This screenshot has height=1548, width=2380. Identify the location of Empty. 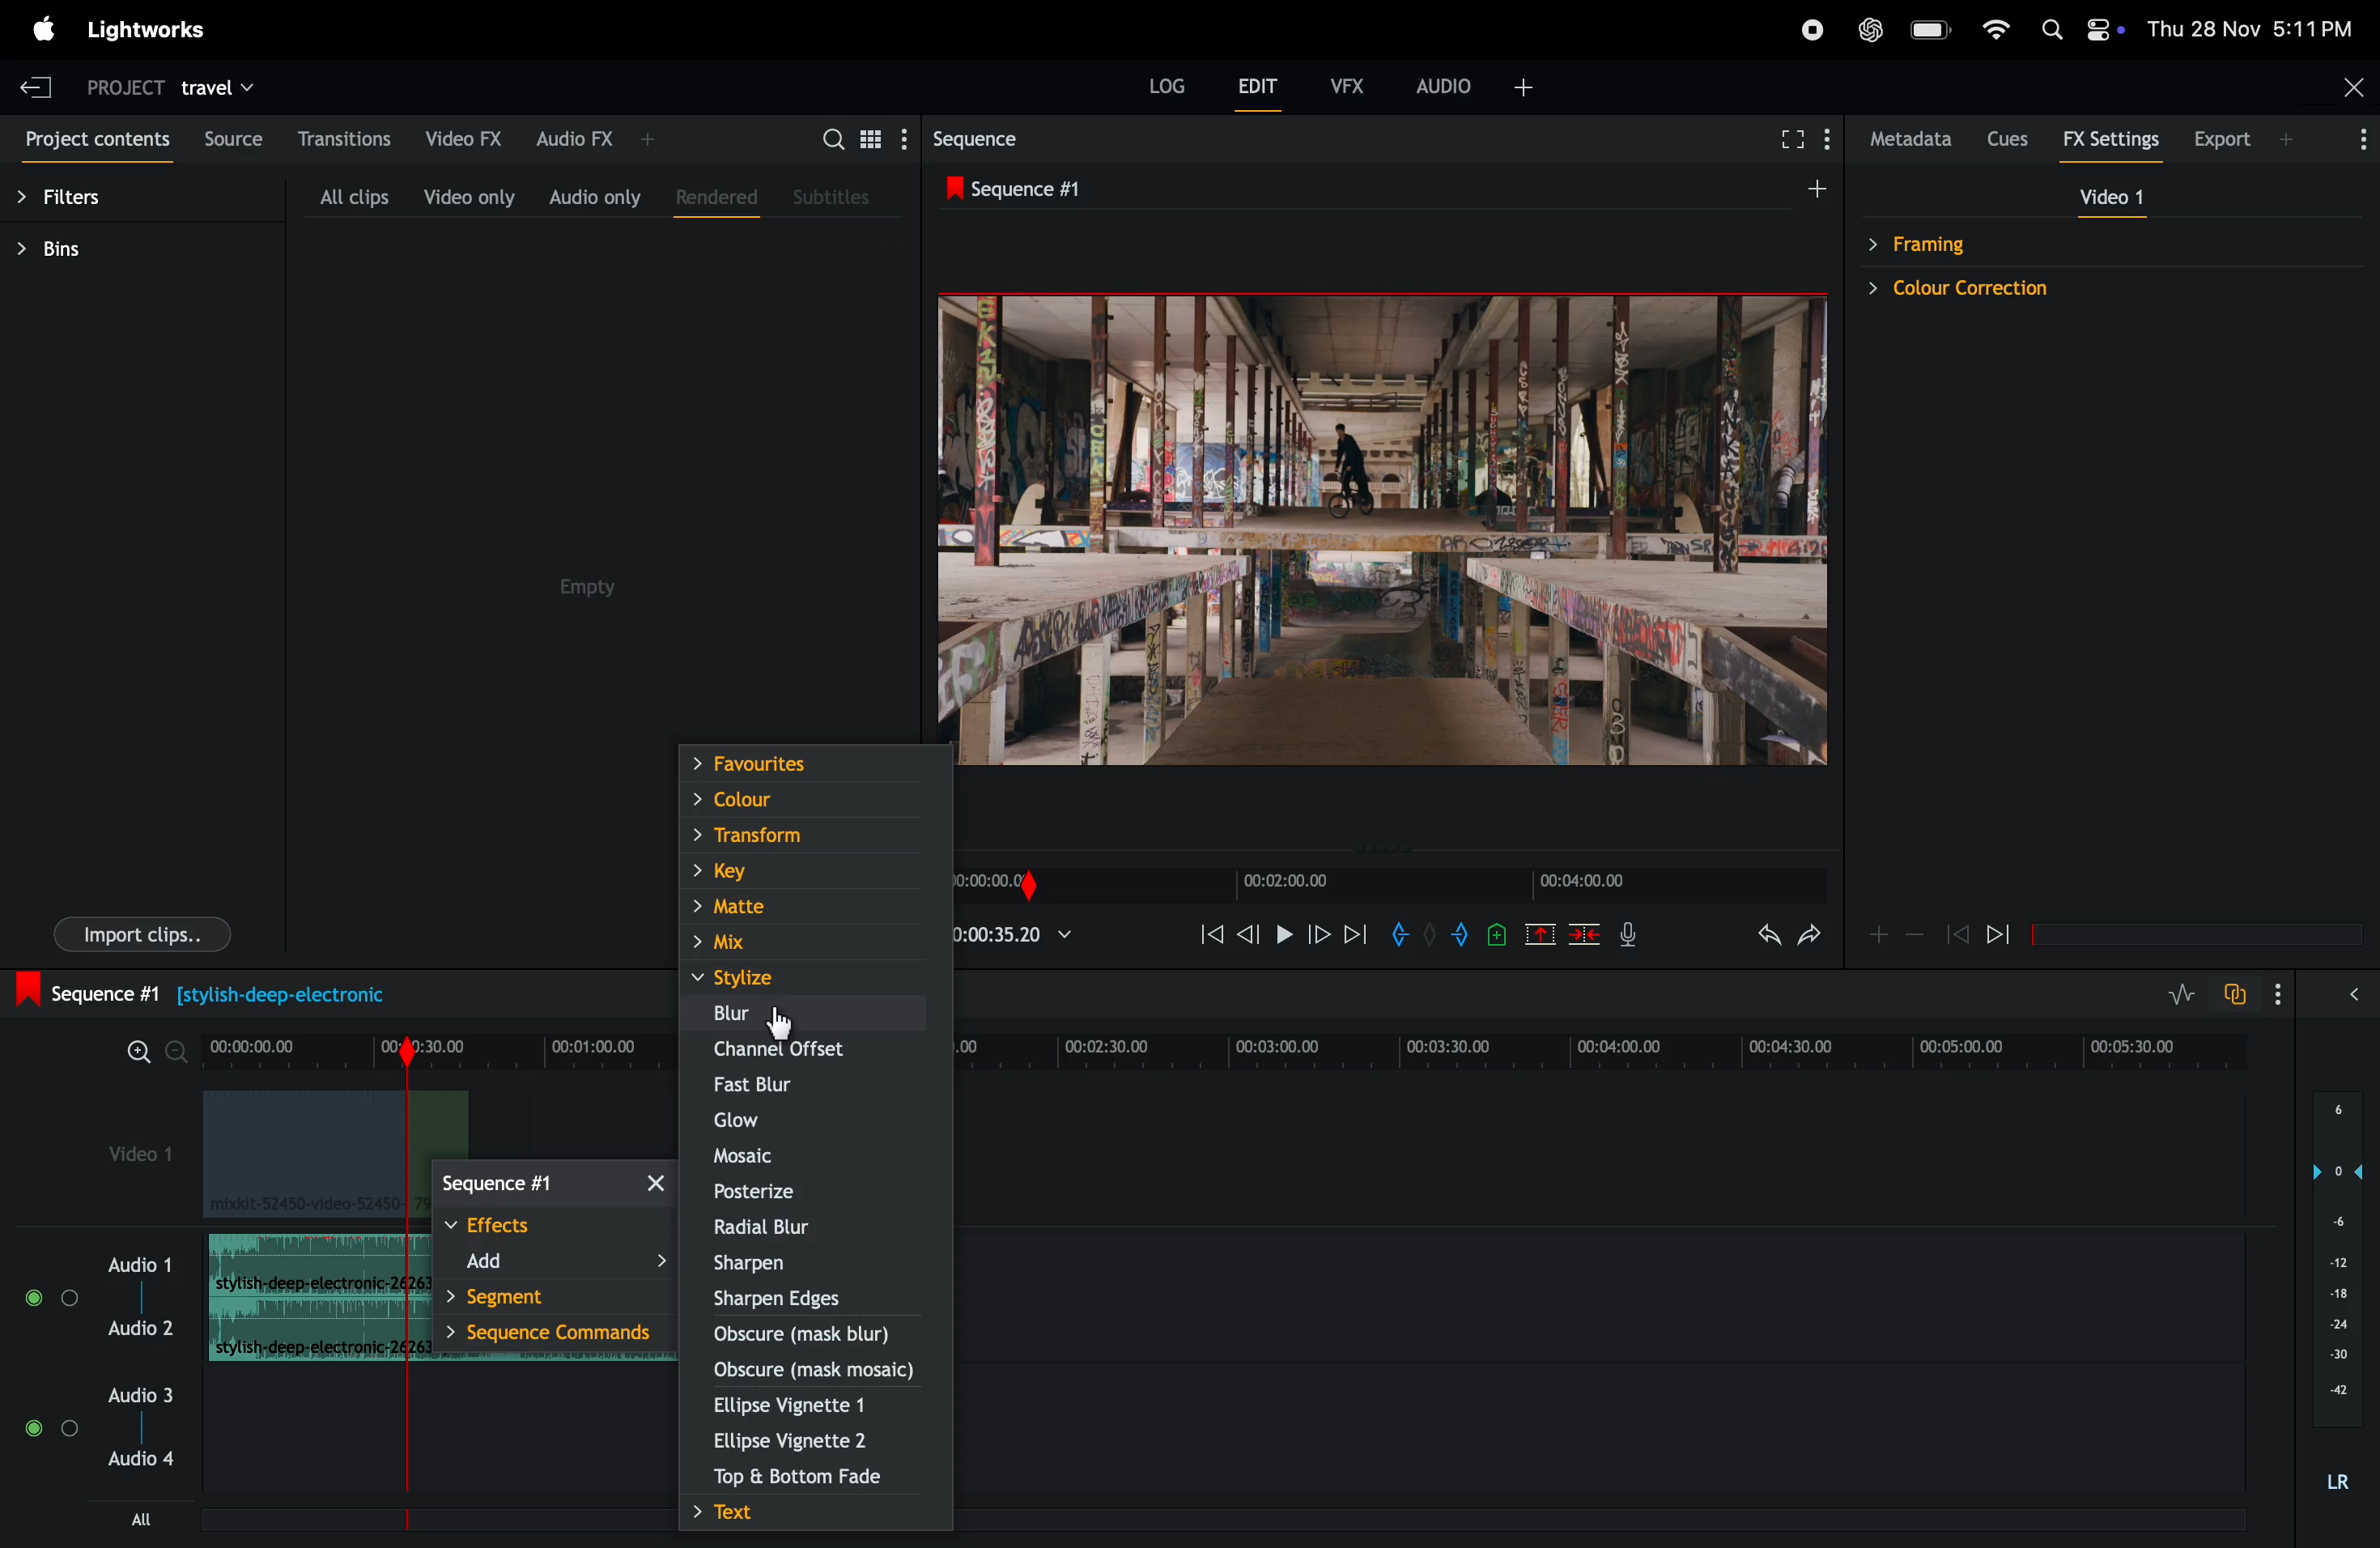
(602, 587).